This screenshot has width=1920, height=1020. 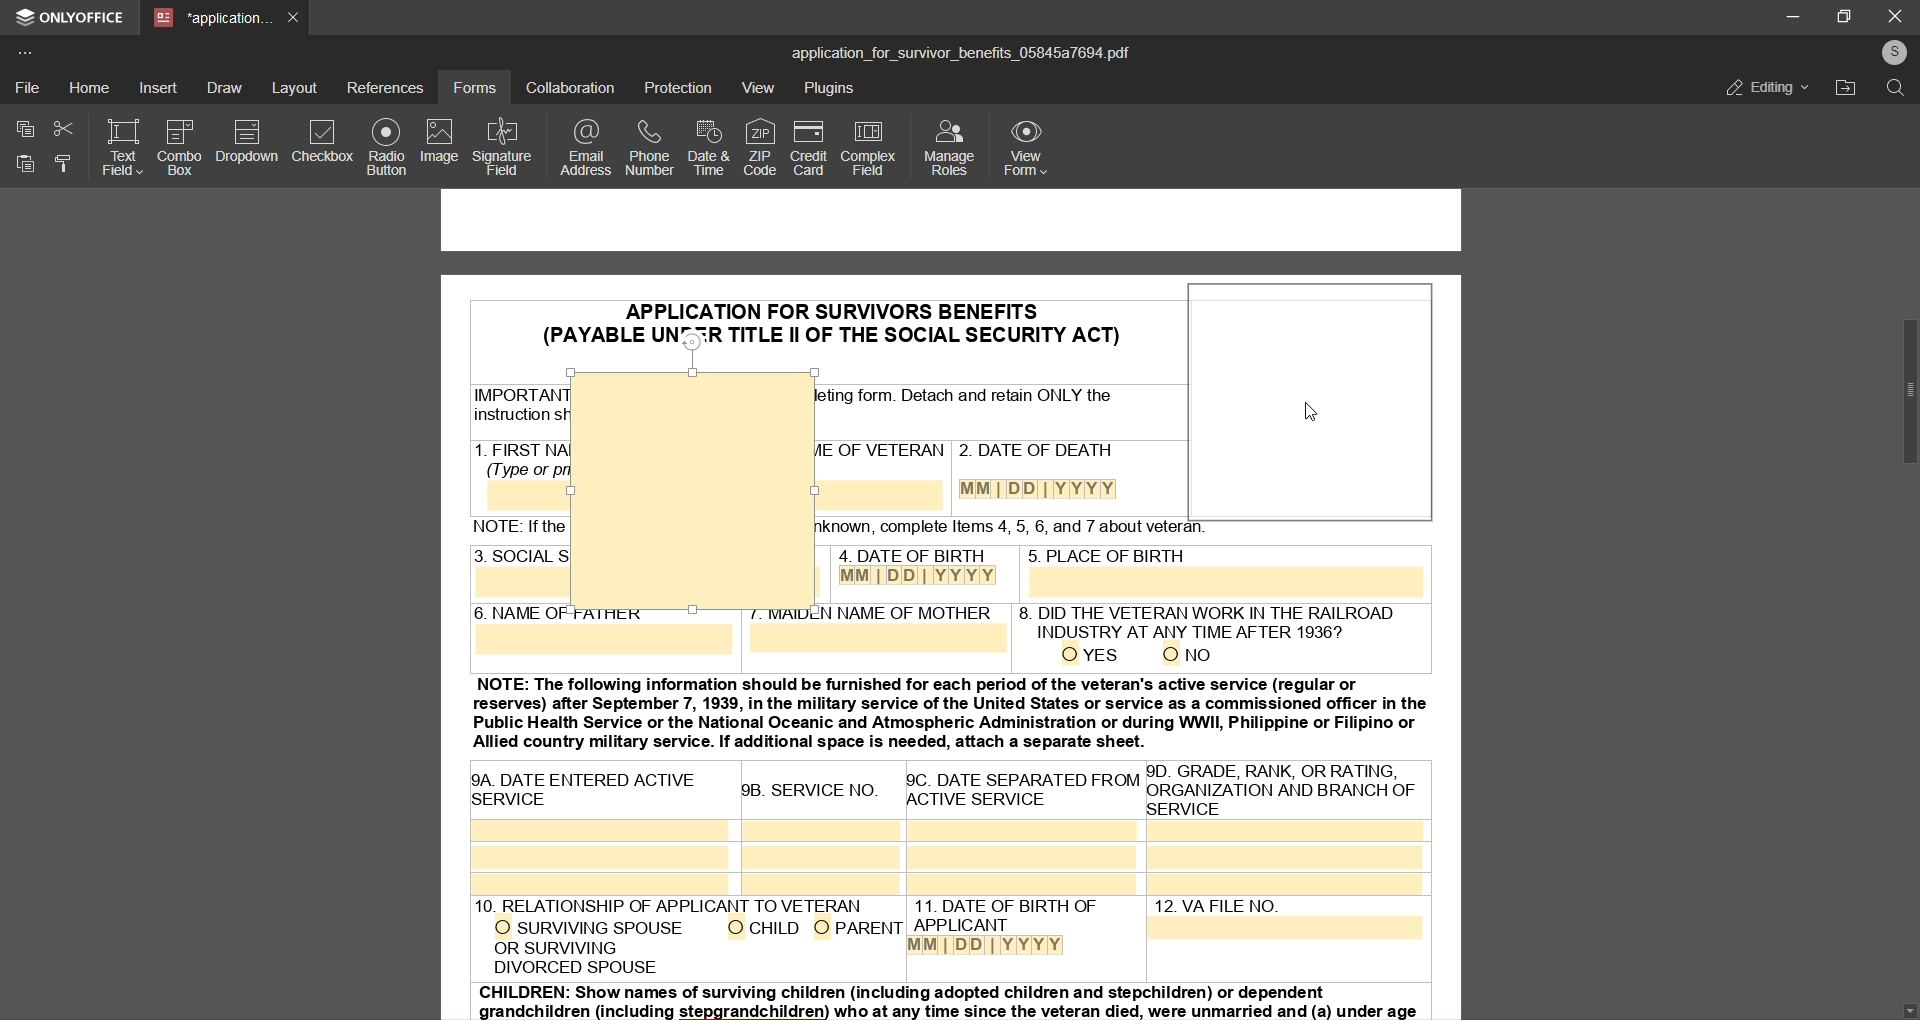 I want to click on maximize, so click(x=1848, y=15).